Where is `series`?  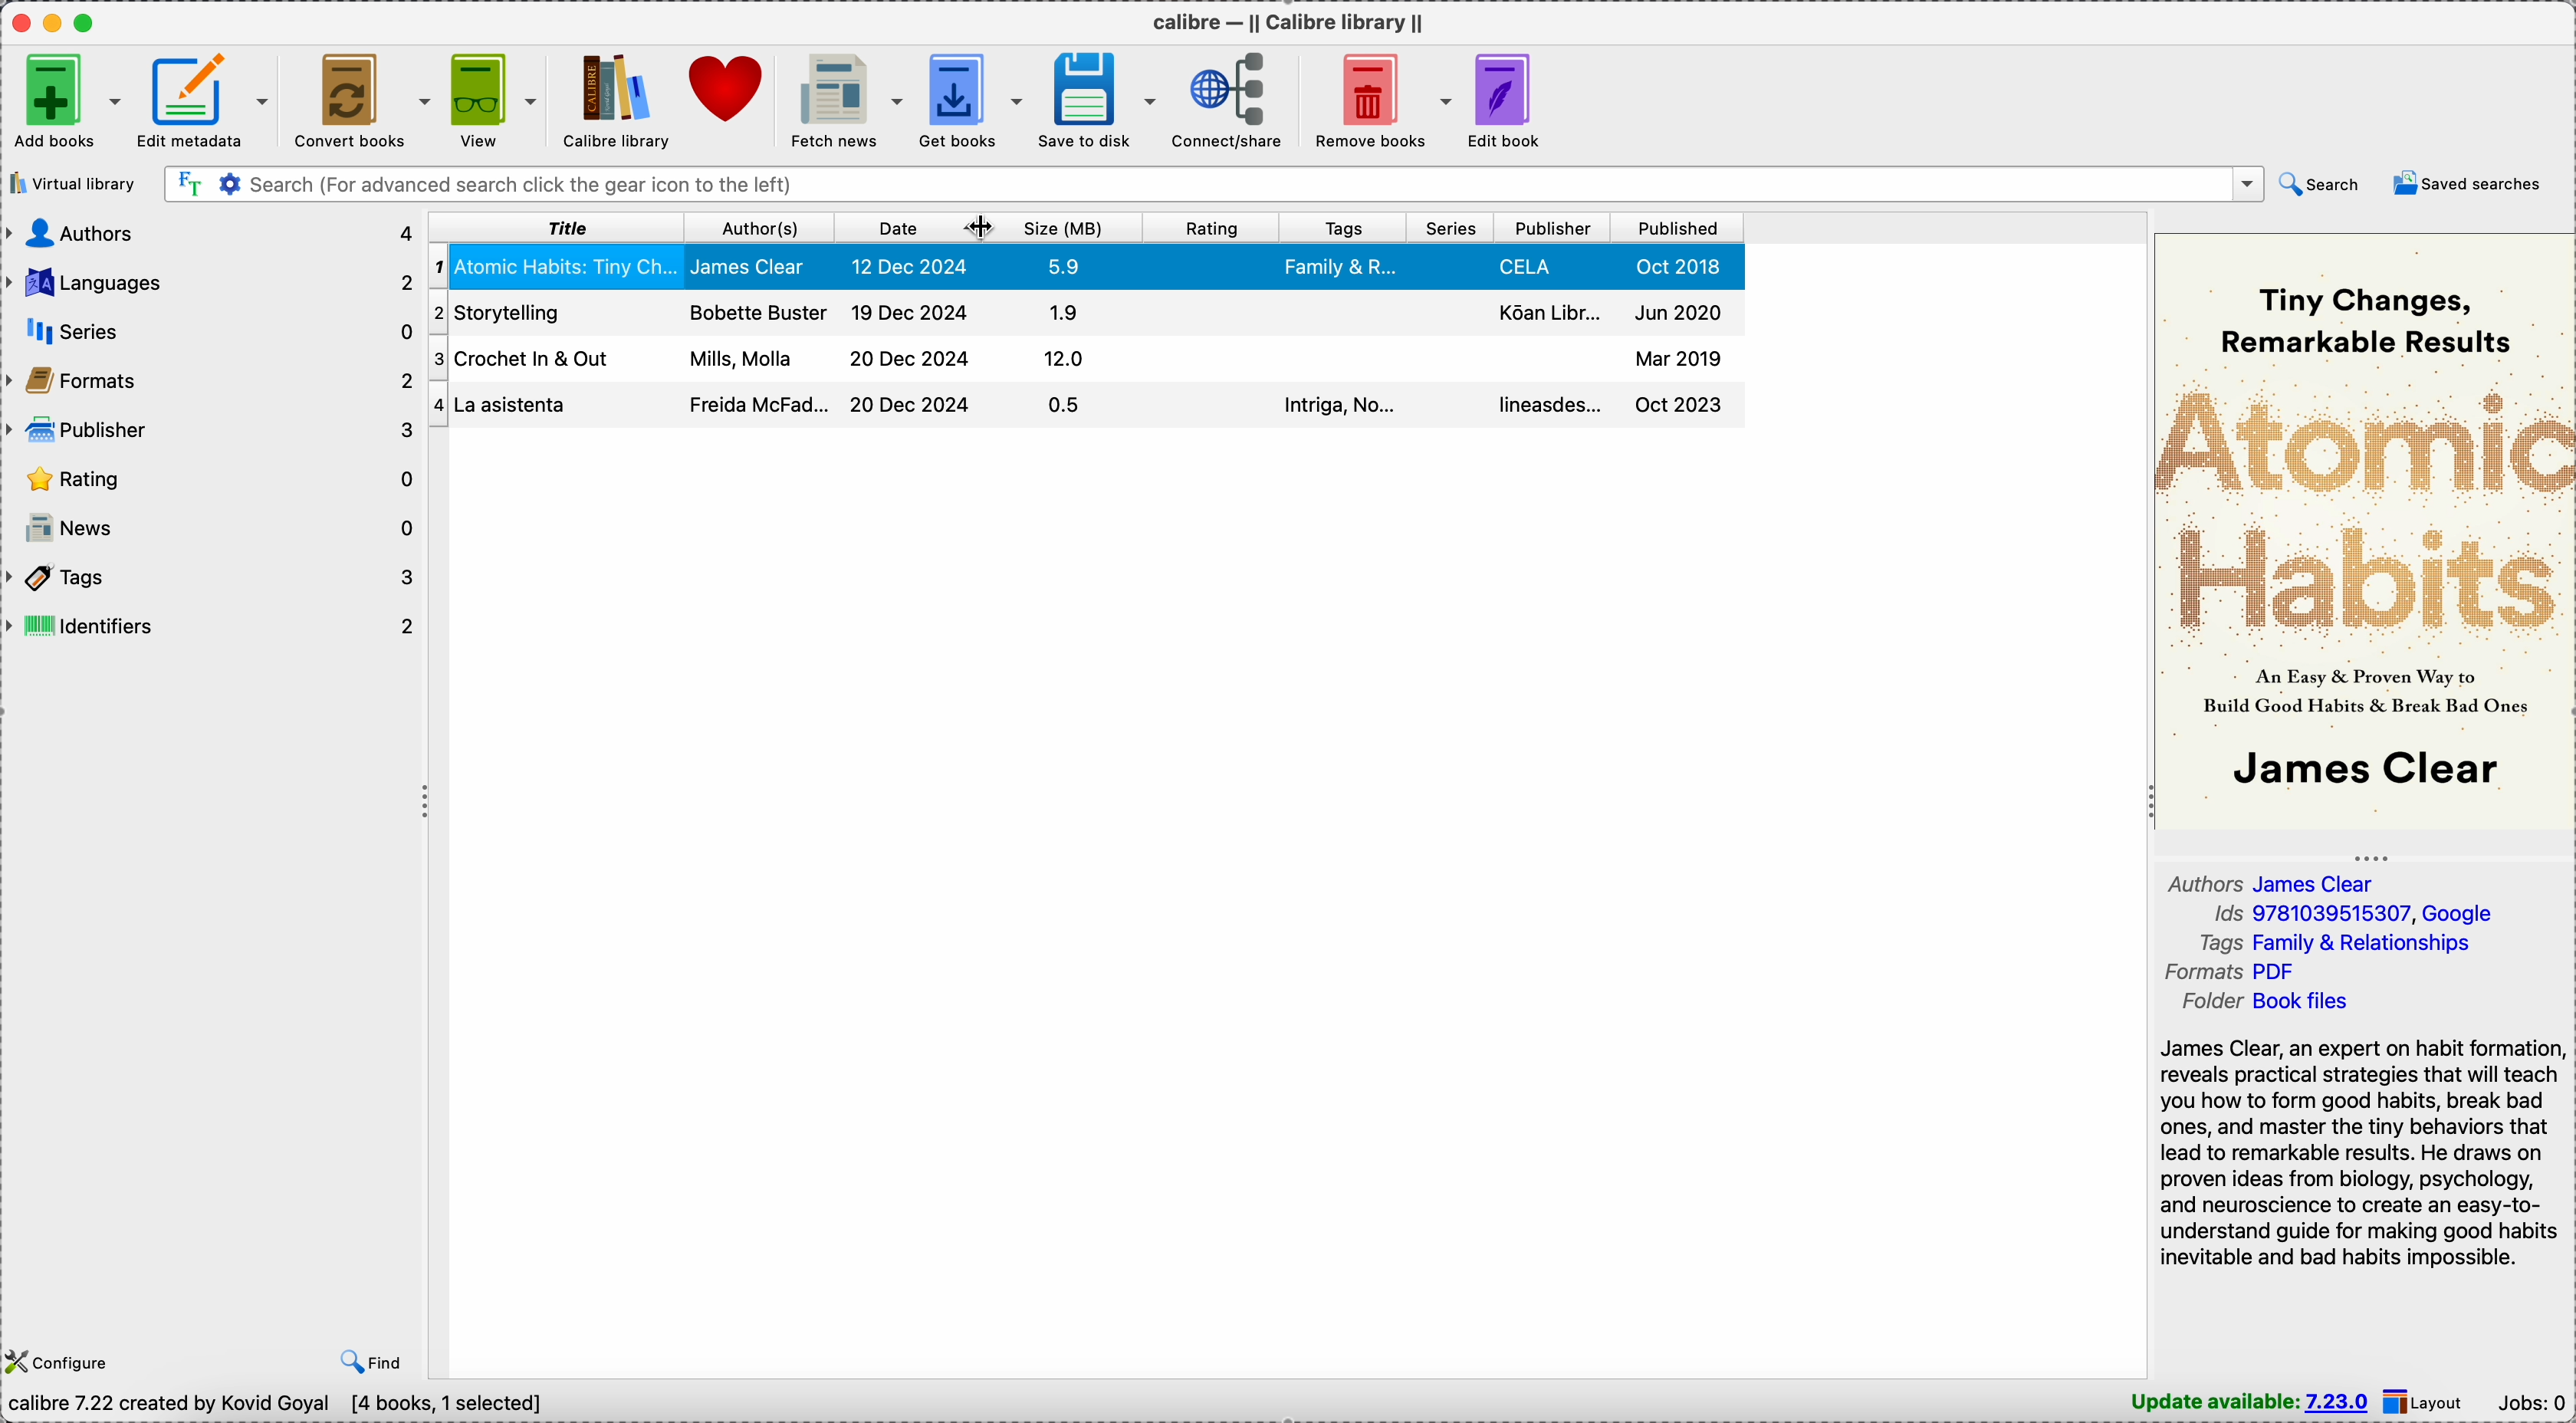 series is located at coordinates (1454, 228).